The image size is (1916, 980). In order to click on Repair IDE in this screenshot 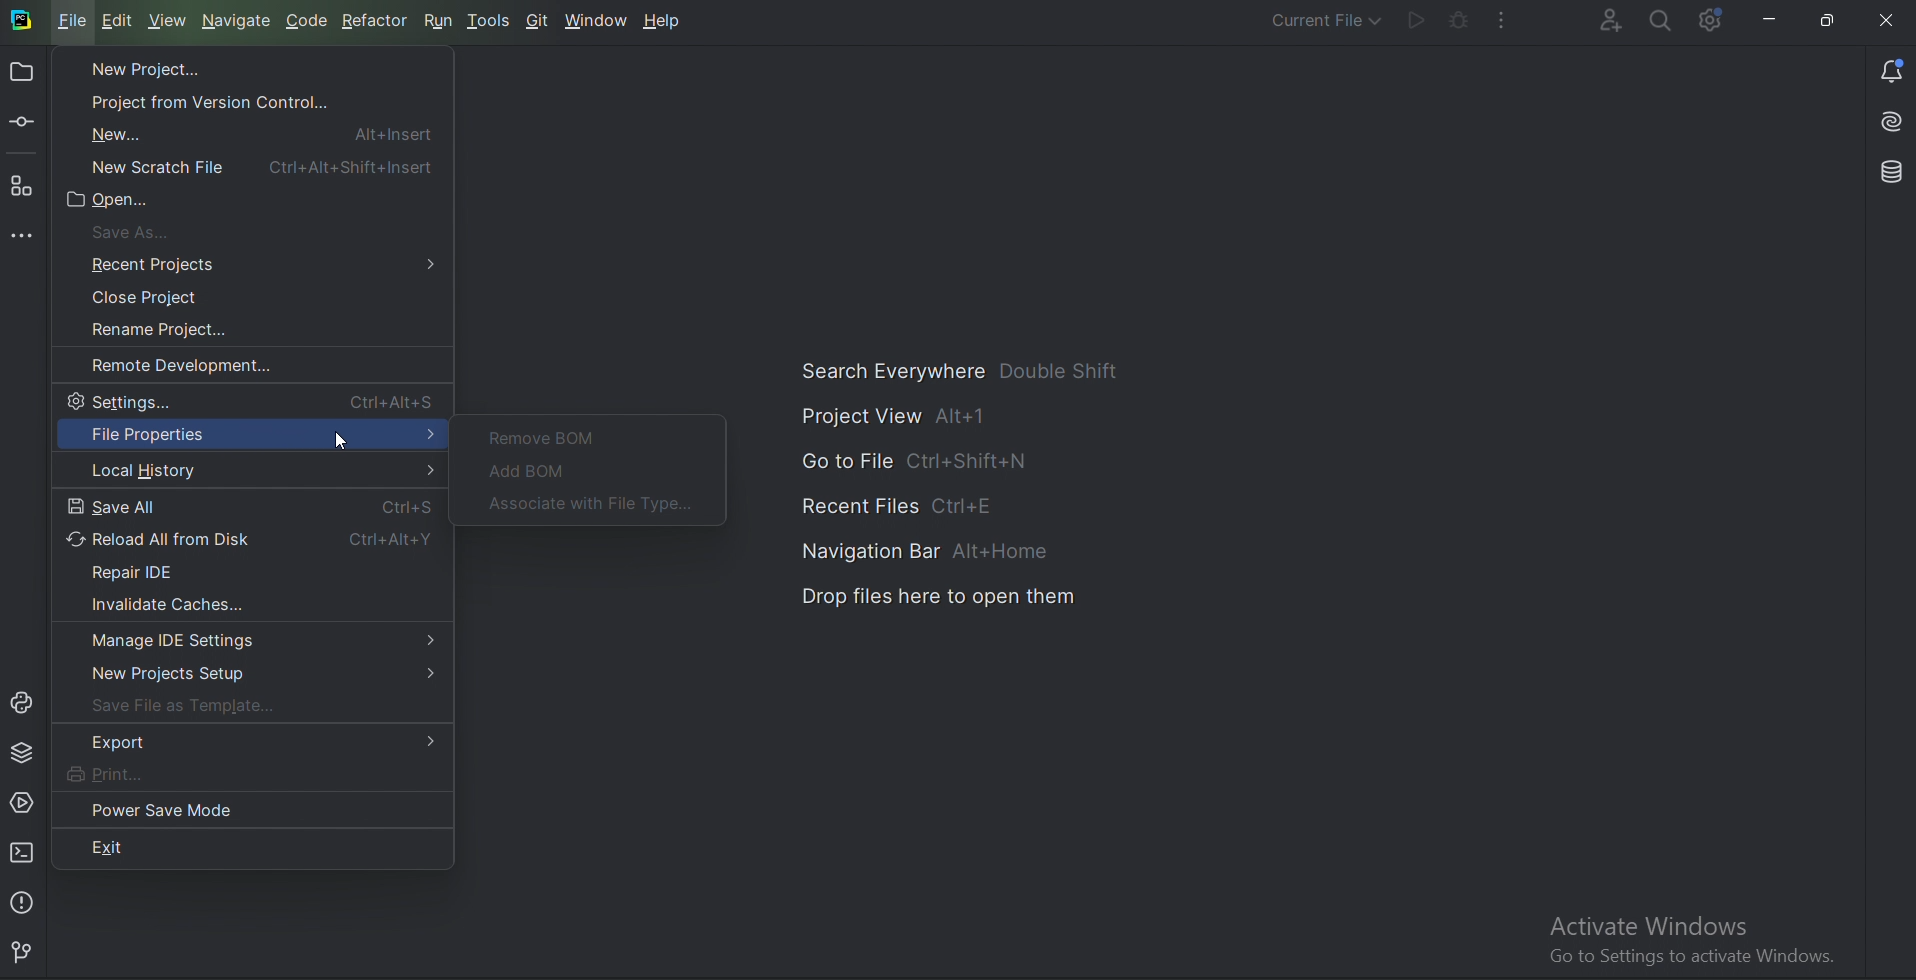, I will do `click(152, 570)`.